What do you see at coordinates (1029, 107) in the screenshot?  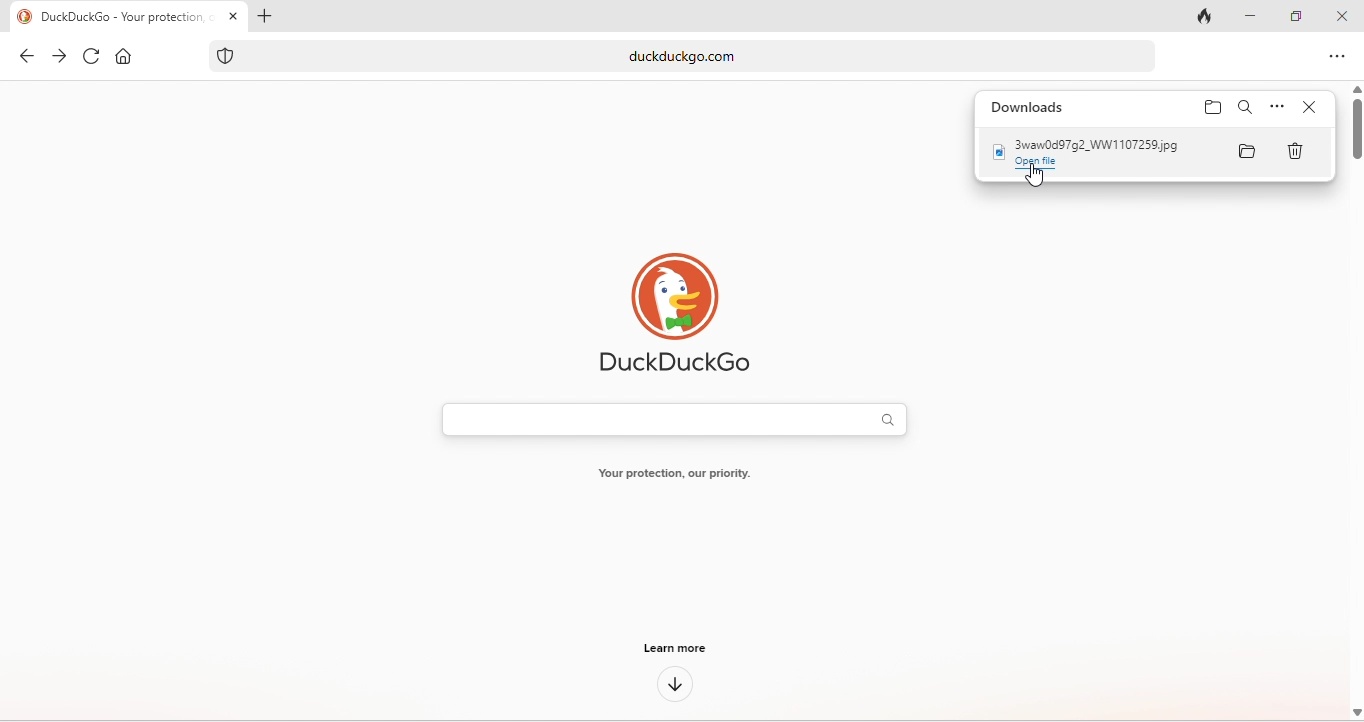 I see `downloads` at bounding box center [1029, 107].